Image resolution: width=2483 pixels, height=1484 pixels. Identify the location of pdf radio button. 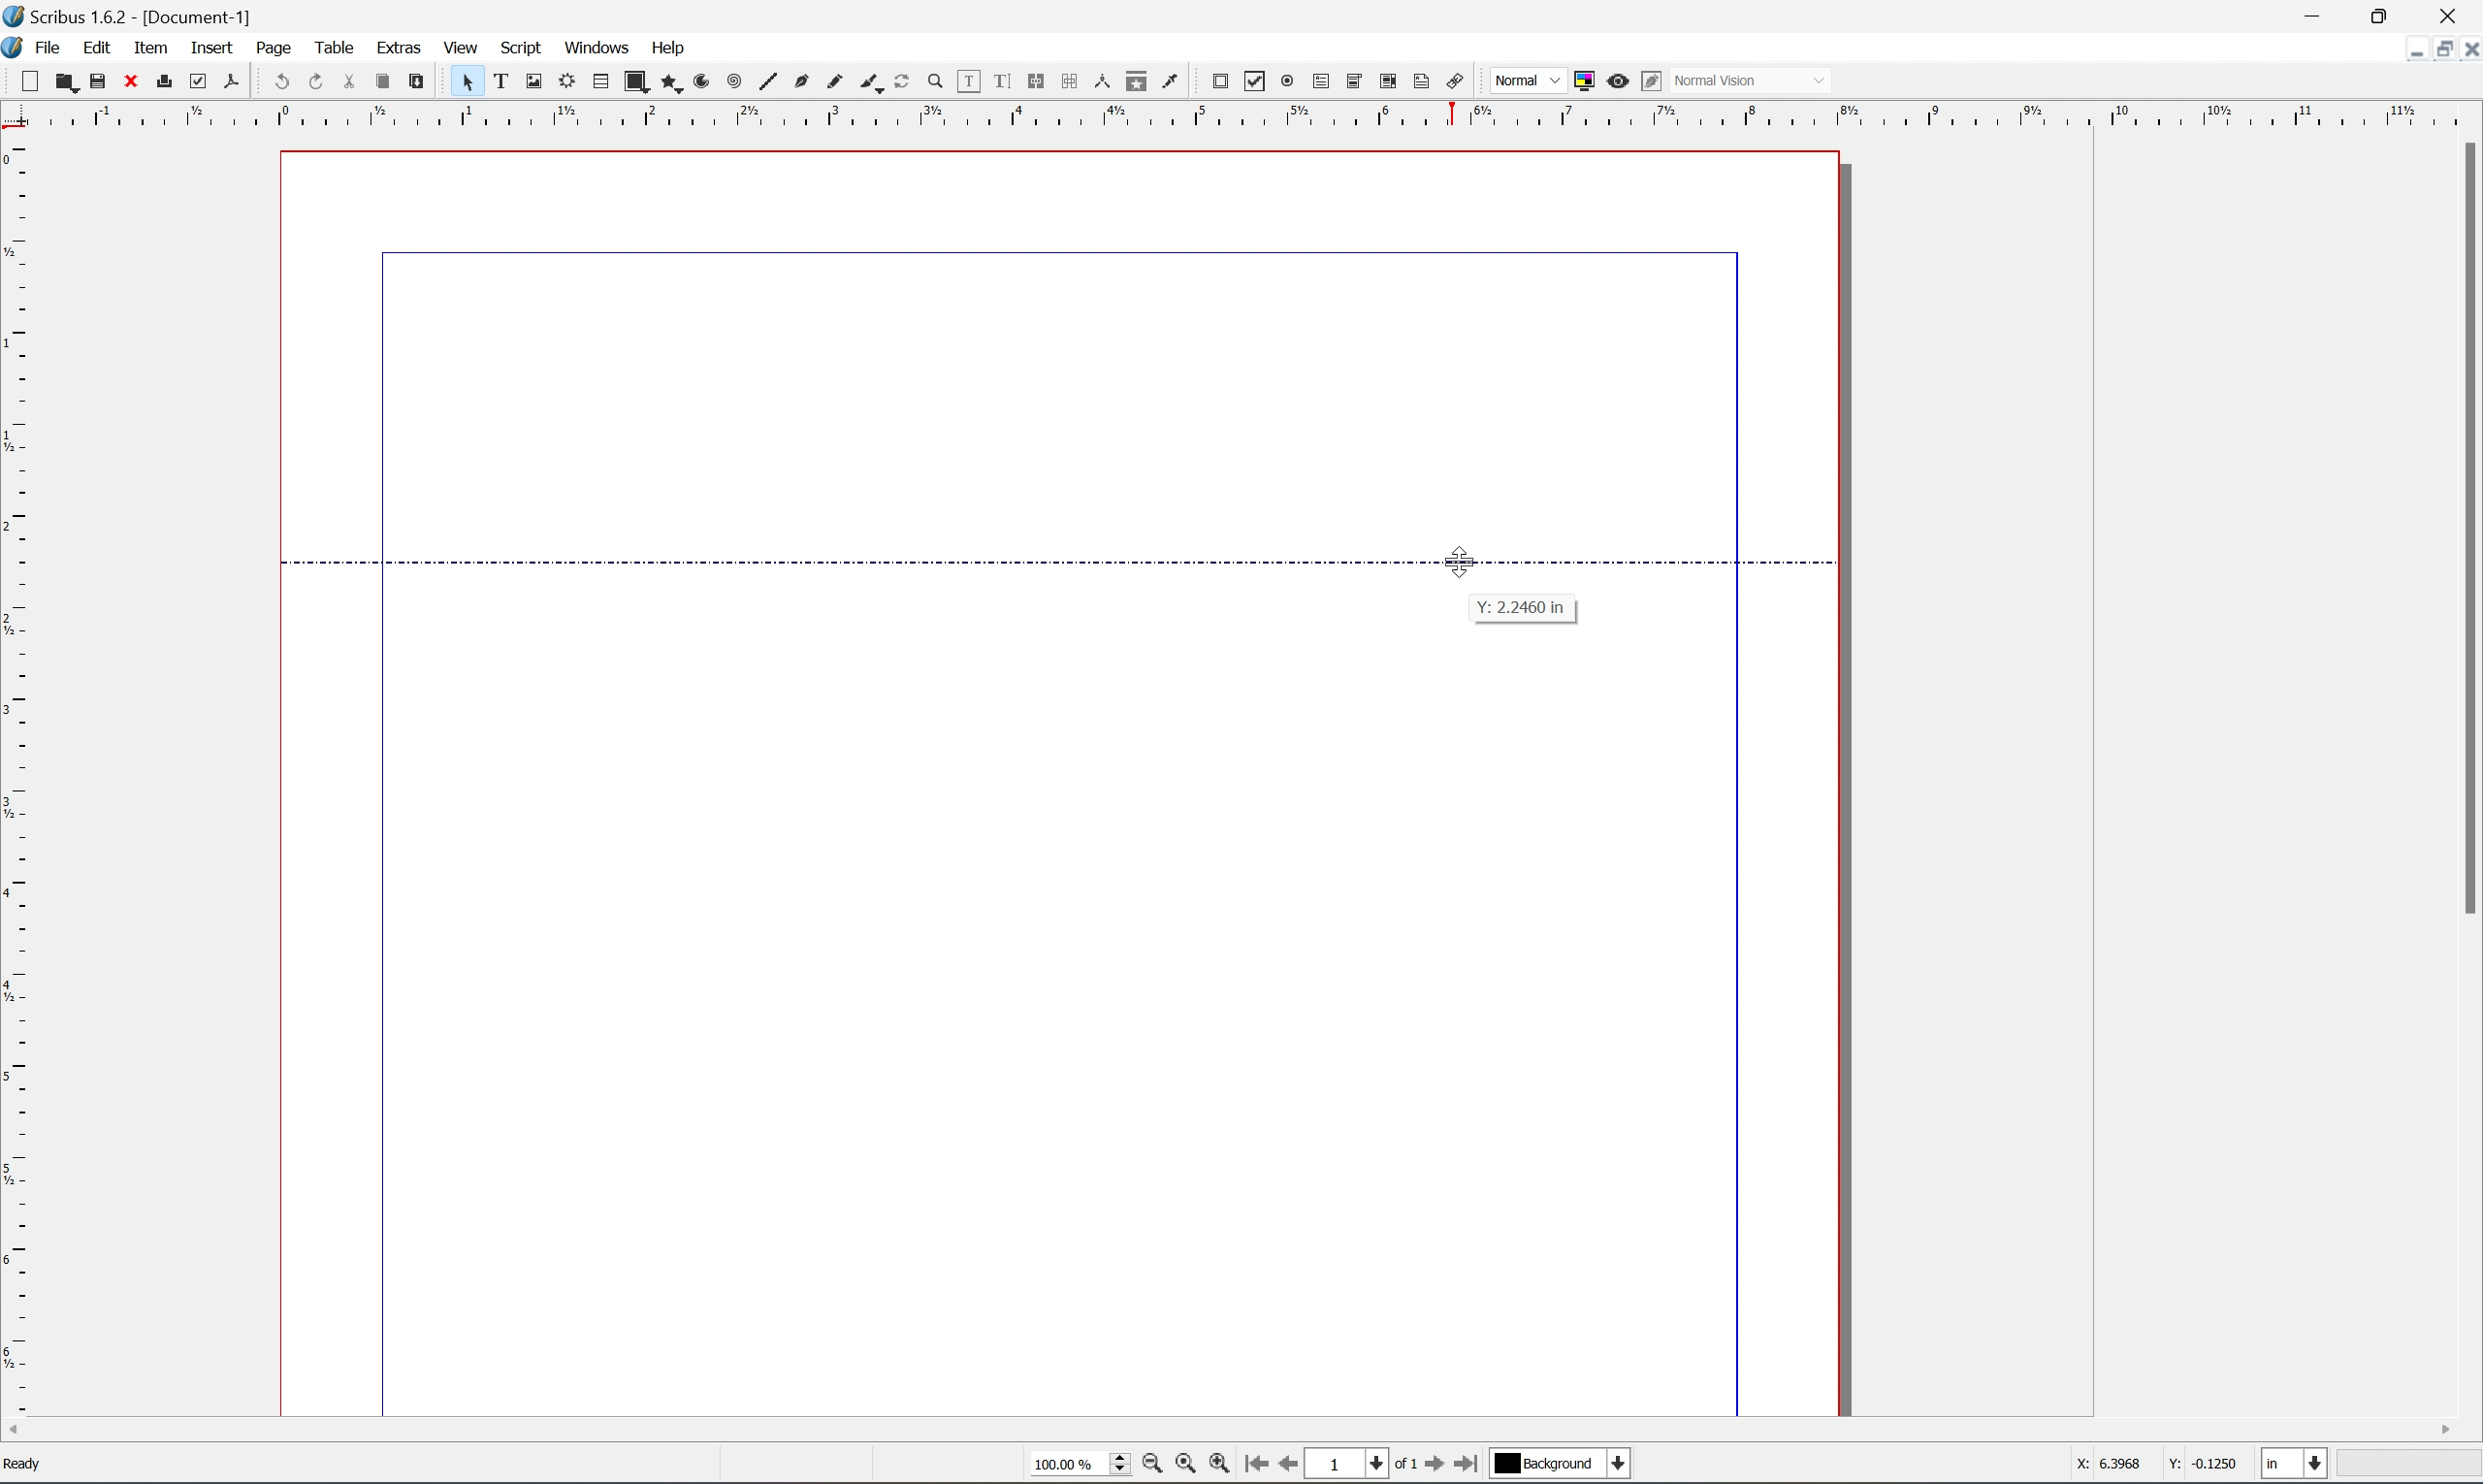
(1289, 82).